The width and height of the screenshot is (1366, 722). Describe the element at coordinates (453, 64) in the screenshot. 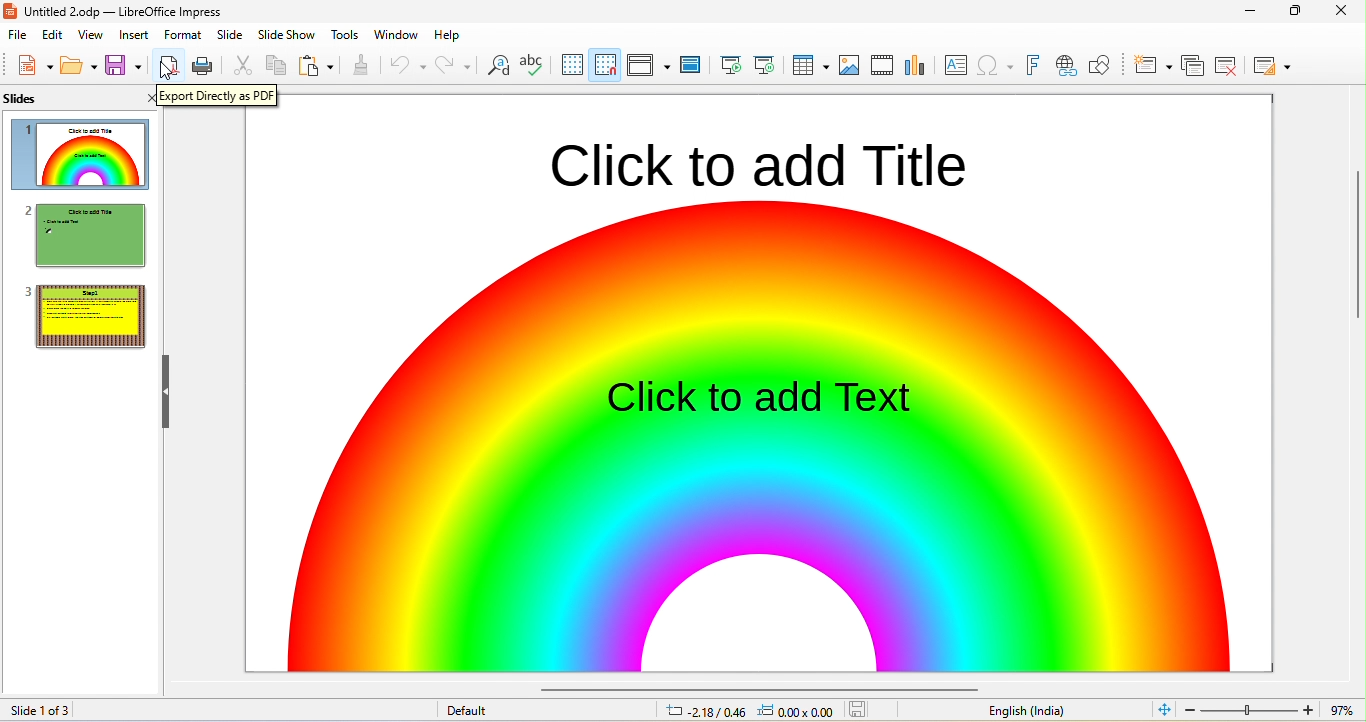

I see `redo` at that location.